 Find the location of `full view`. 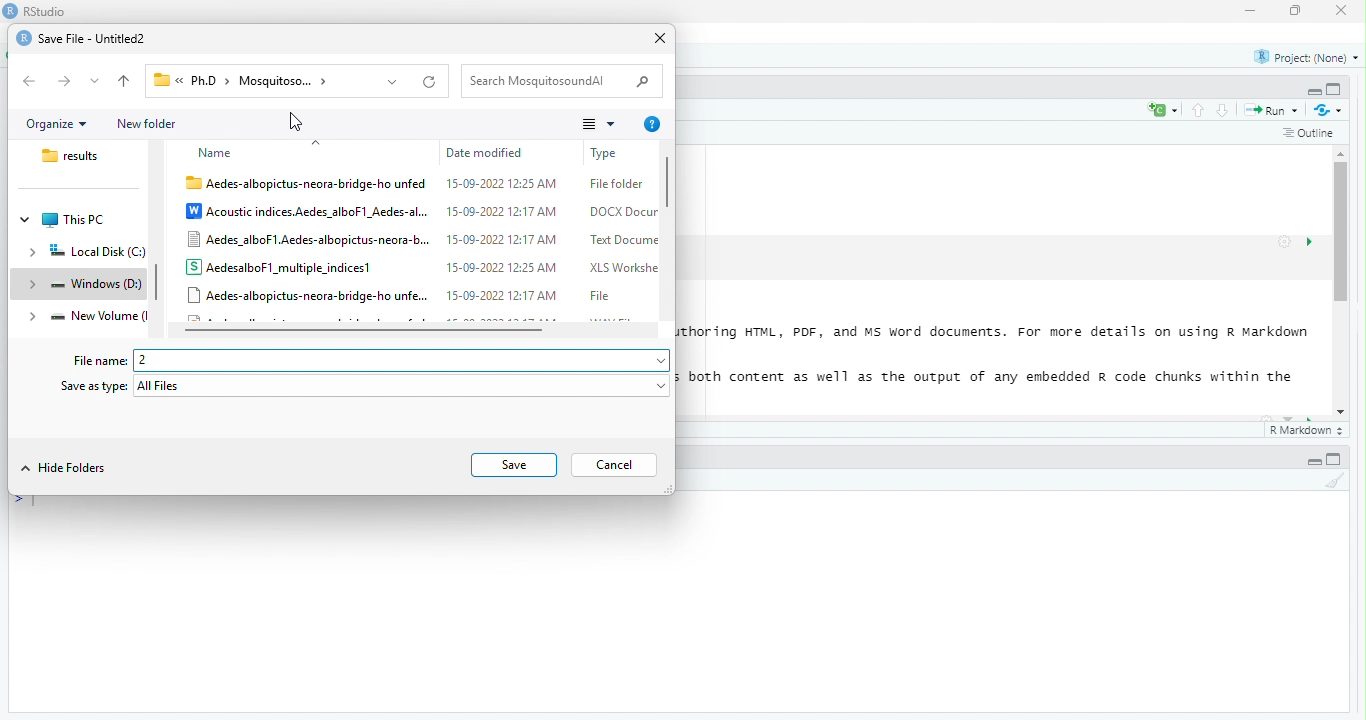

full view is located at coordinates (1334, 89).